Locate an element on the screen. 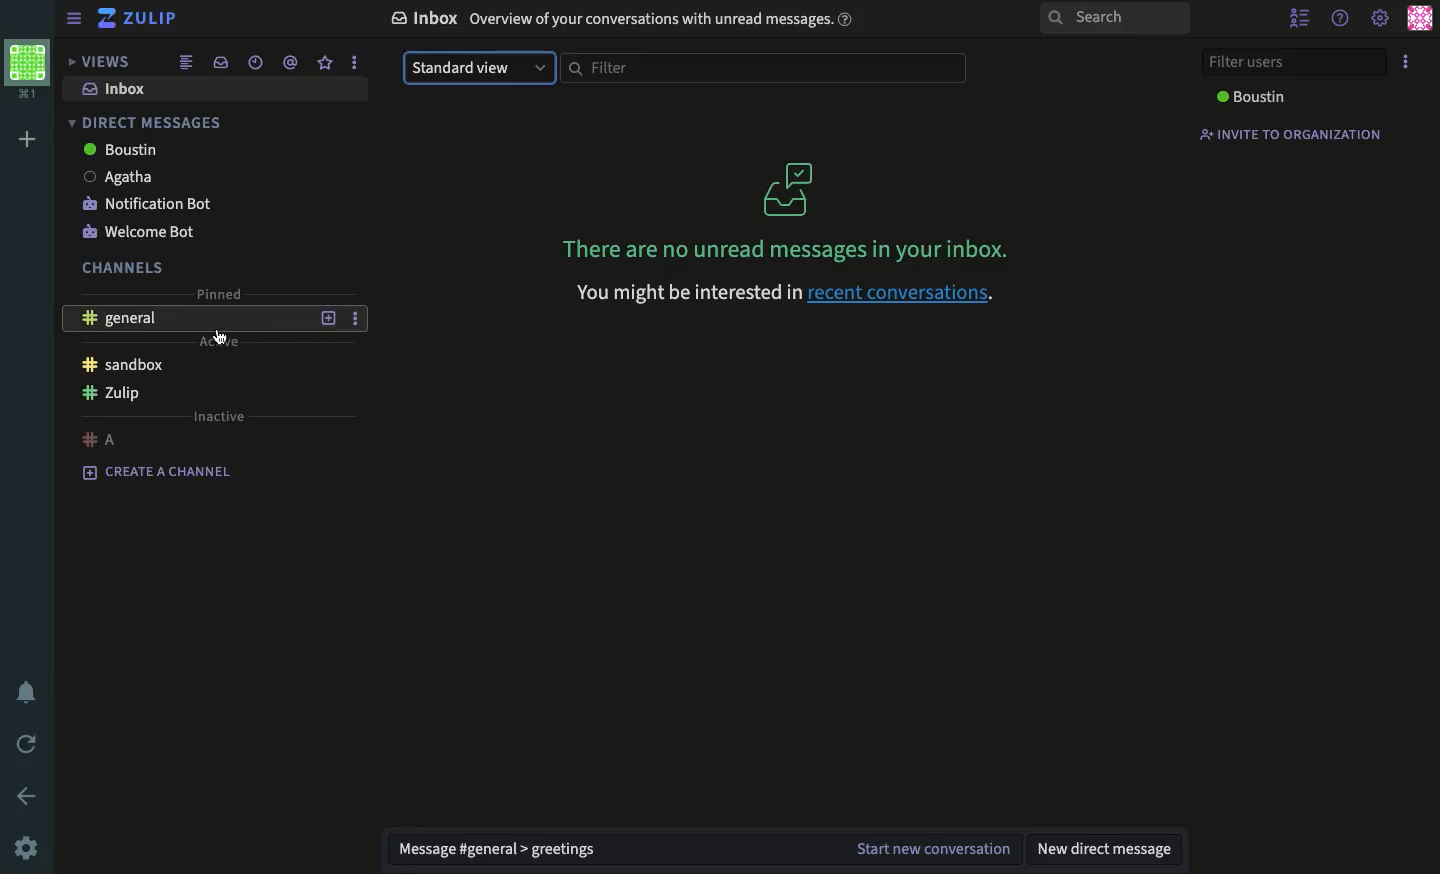 This screenshot has width=1440, height=874. notification is located at coordinates (31, 693).